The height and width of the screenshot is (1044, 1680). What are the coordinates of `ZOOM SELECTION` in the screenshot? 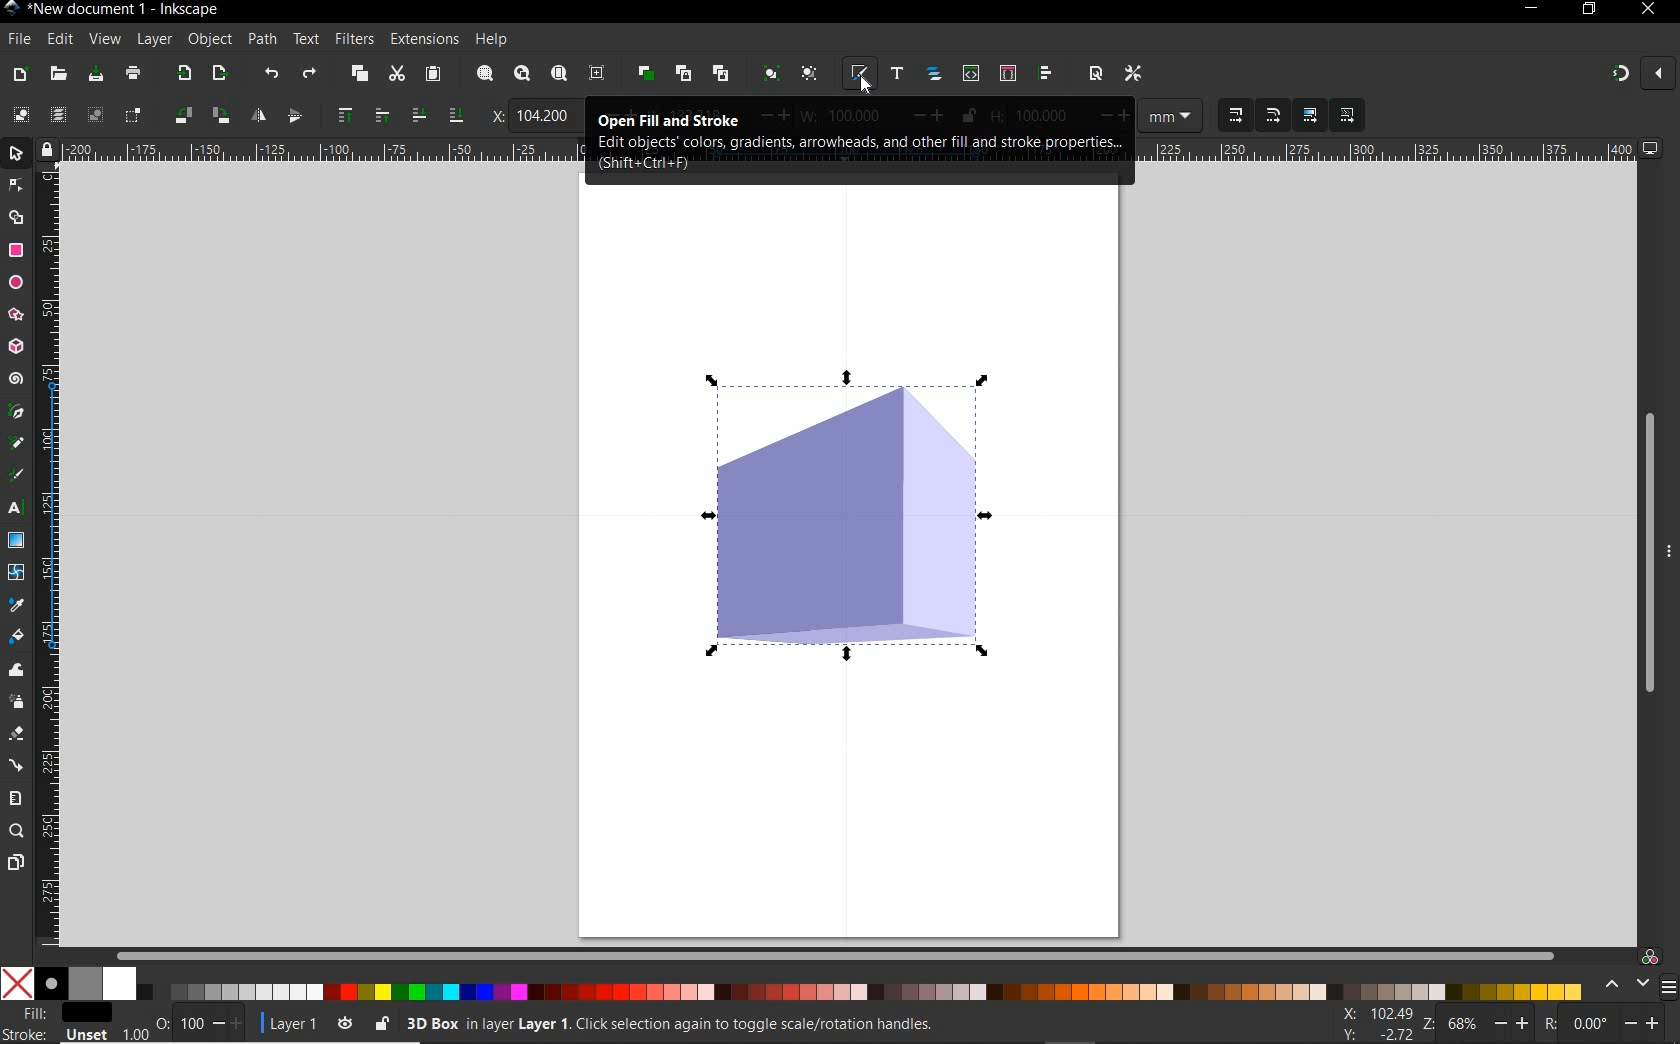 It's located at (483, 72).